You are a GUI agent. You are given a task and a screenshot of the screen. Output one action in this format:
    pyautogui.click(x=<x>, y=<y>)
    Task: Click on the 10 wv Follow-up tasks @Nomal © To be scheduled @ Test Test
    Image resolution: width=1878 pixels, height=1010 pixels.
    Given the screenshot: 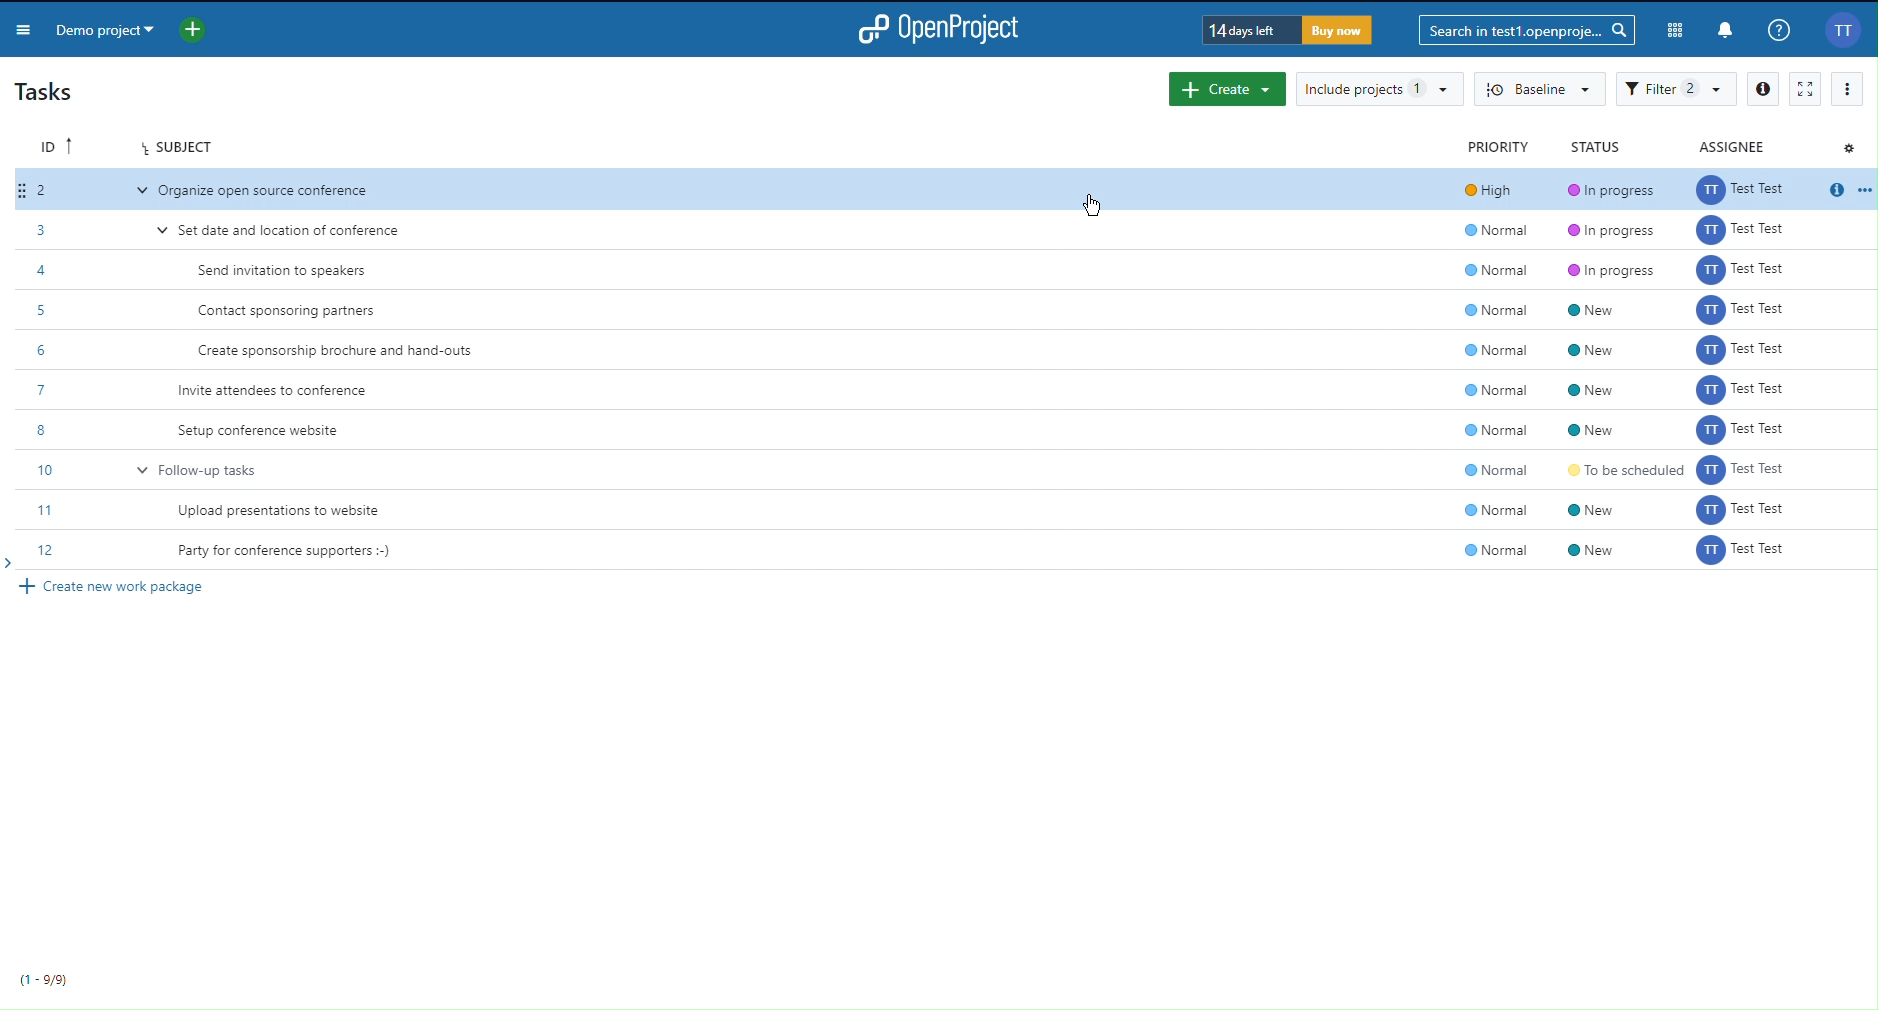 What is the action you would take?
    pyautogui.click(x=949, y=470)
    